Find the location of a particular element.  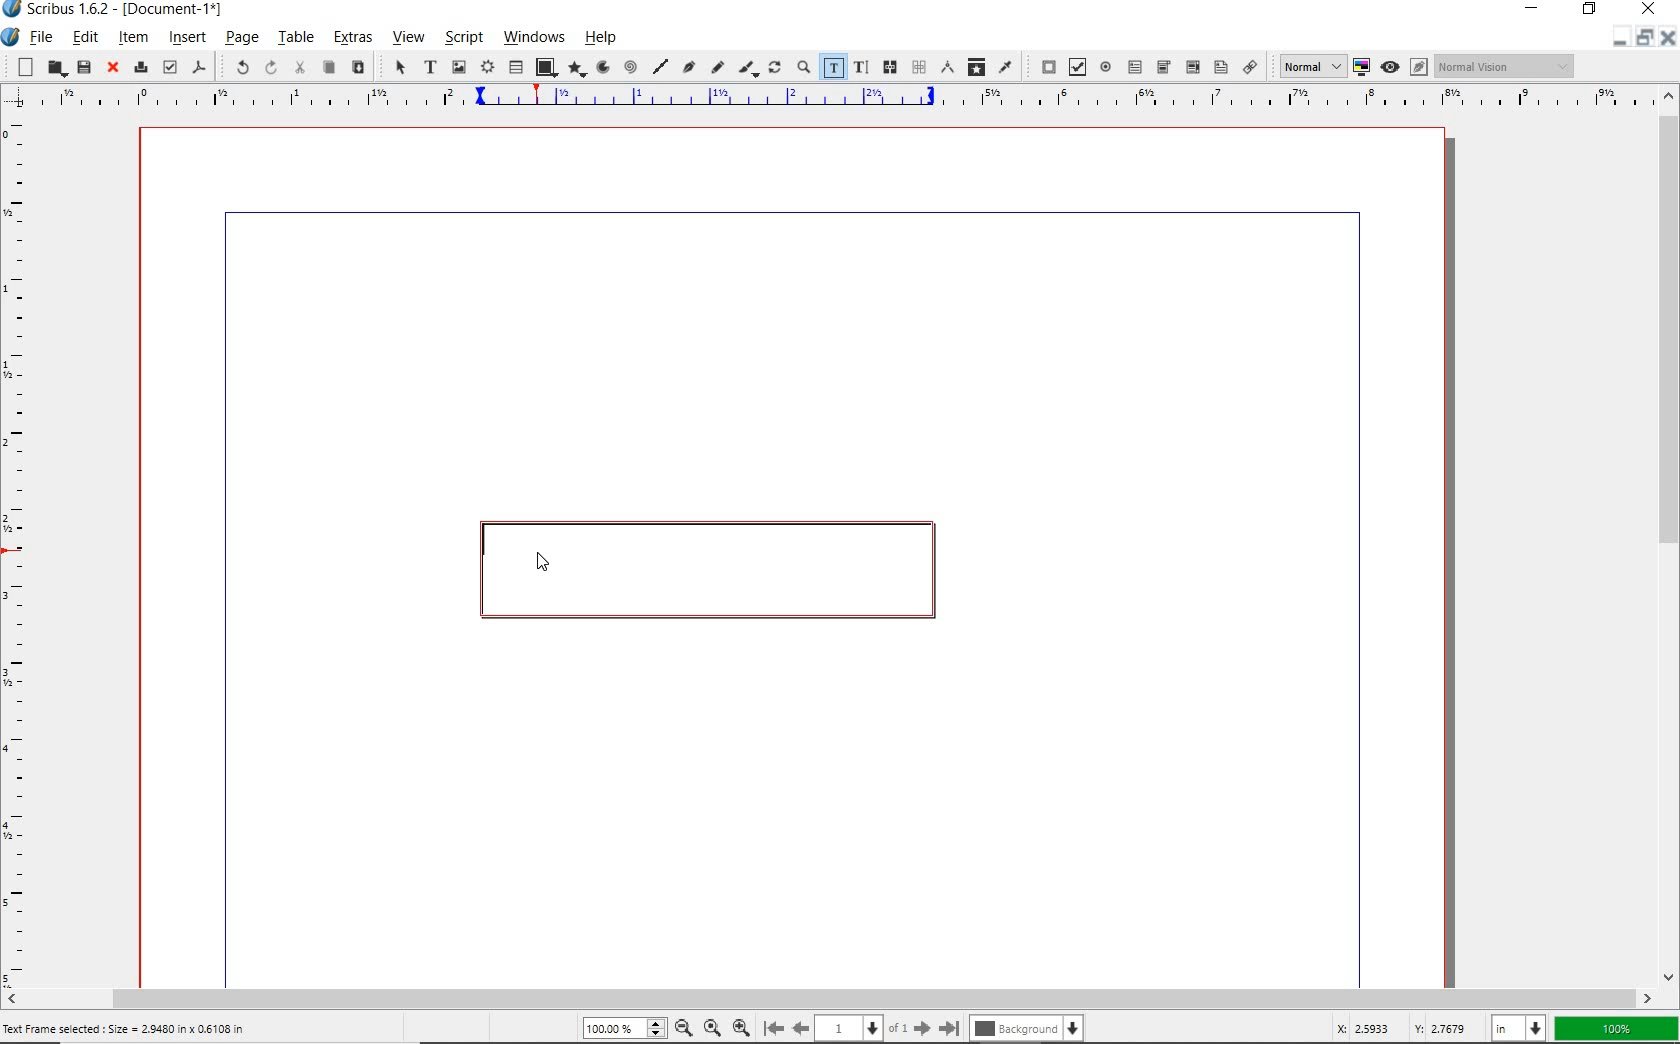

Close is located at coordinates (1666, 40).